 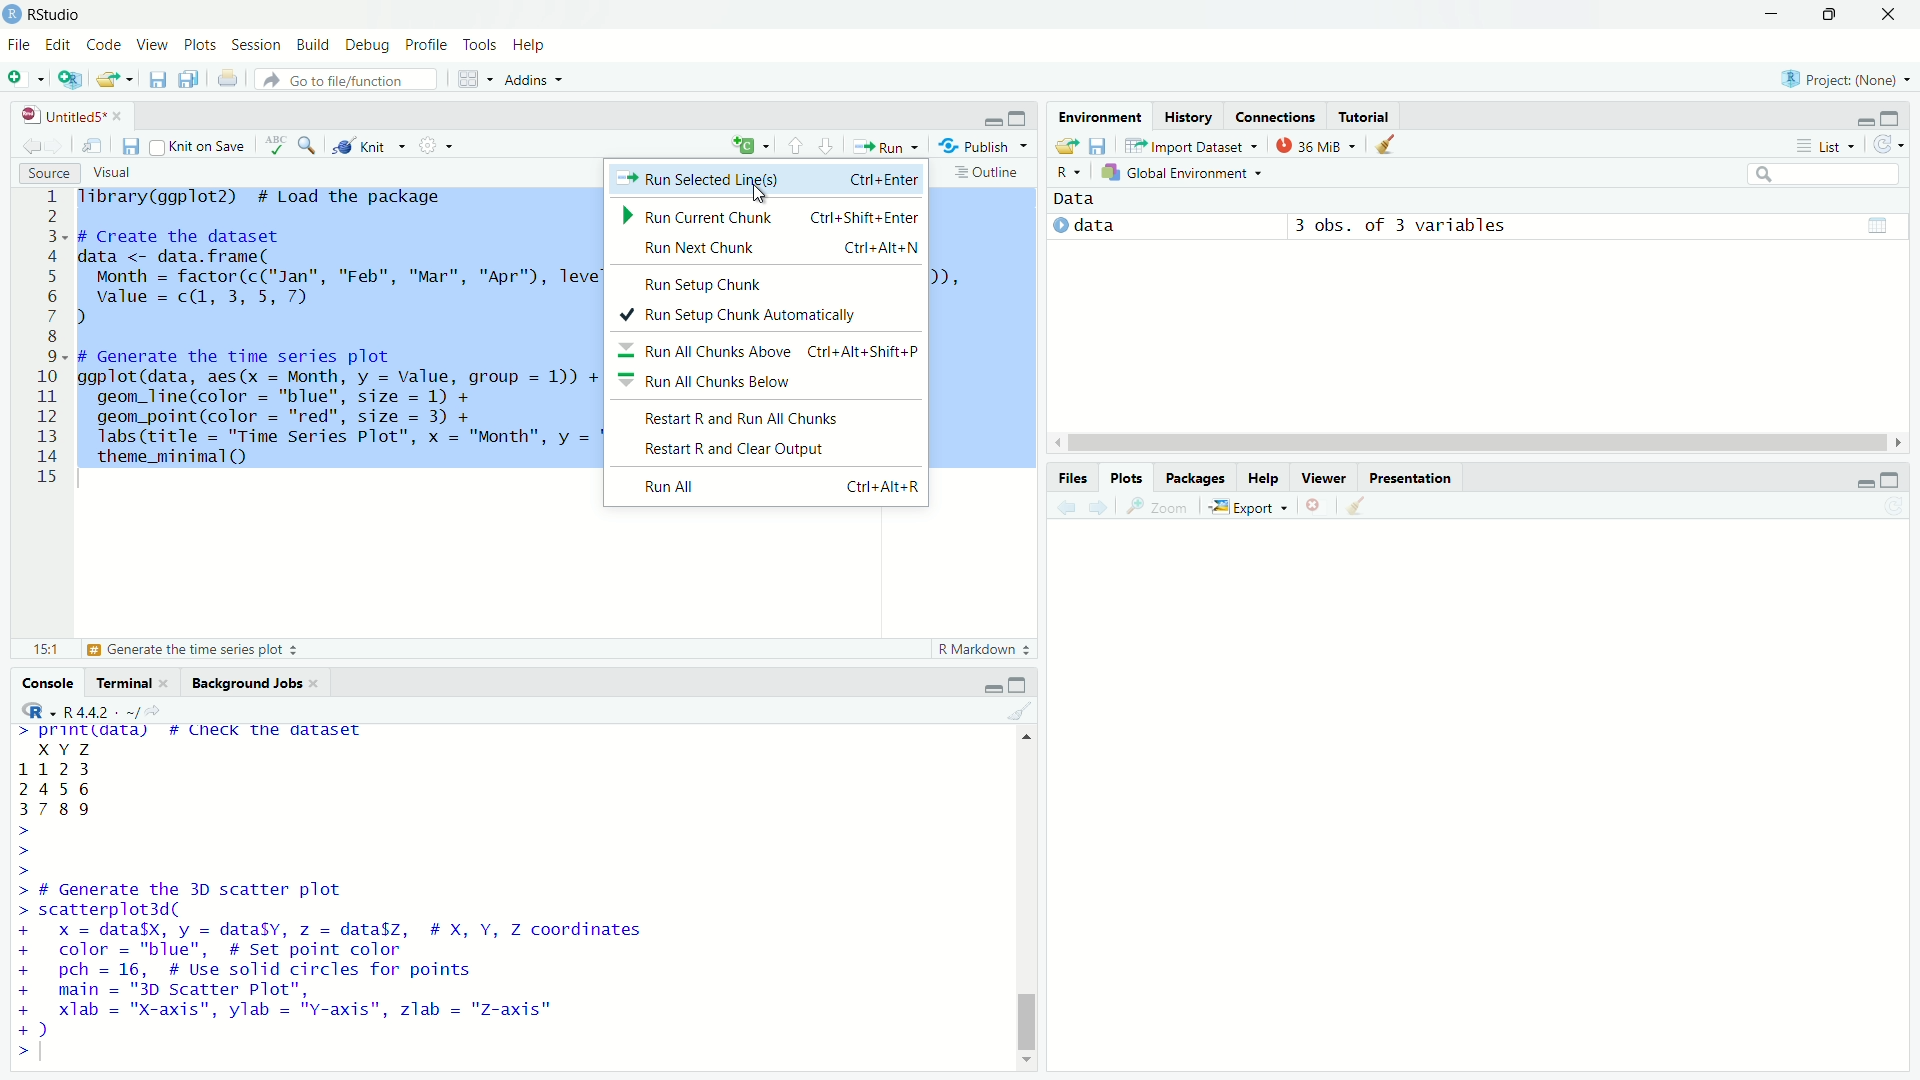 I want to click on Restart R and Run All Chunks, so click(x=777, y=418).